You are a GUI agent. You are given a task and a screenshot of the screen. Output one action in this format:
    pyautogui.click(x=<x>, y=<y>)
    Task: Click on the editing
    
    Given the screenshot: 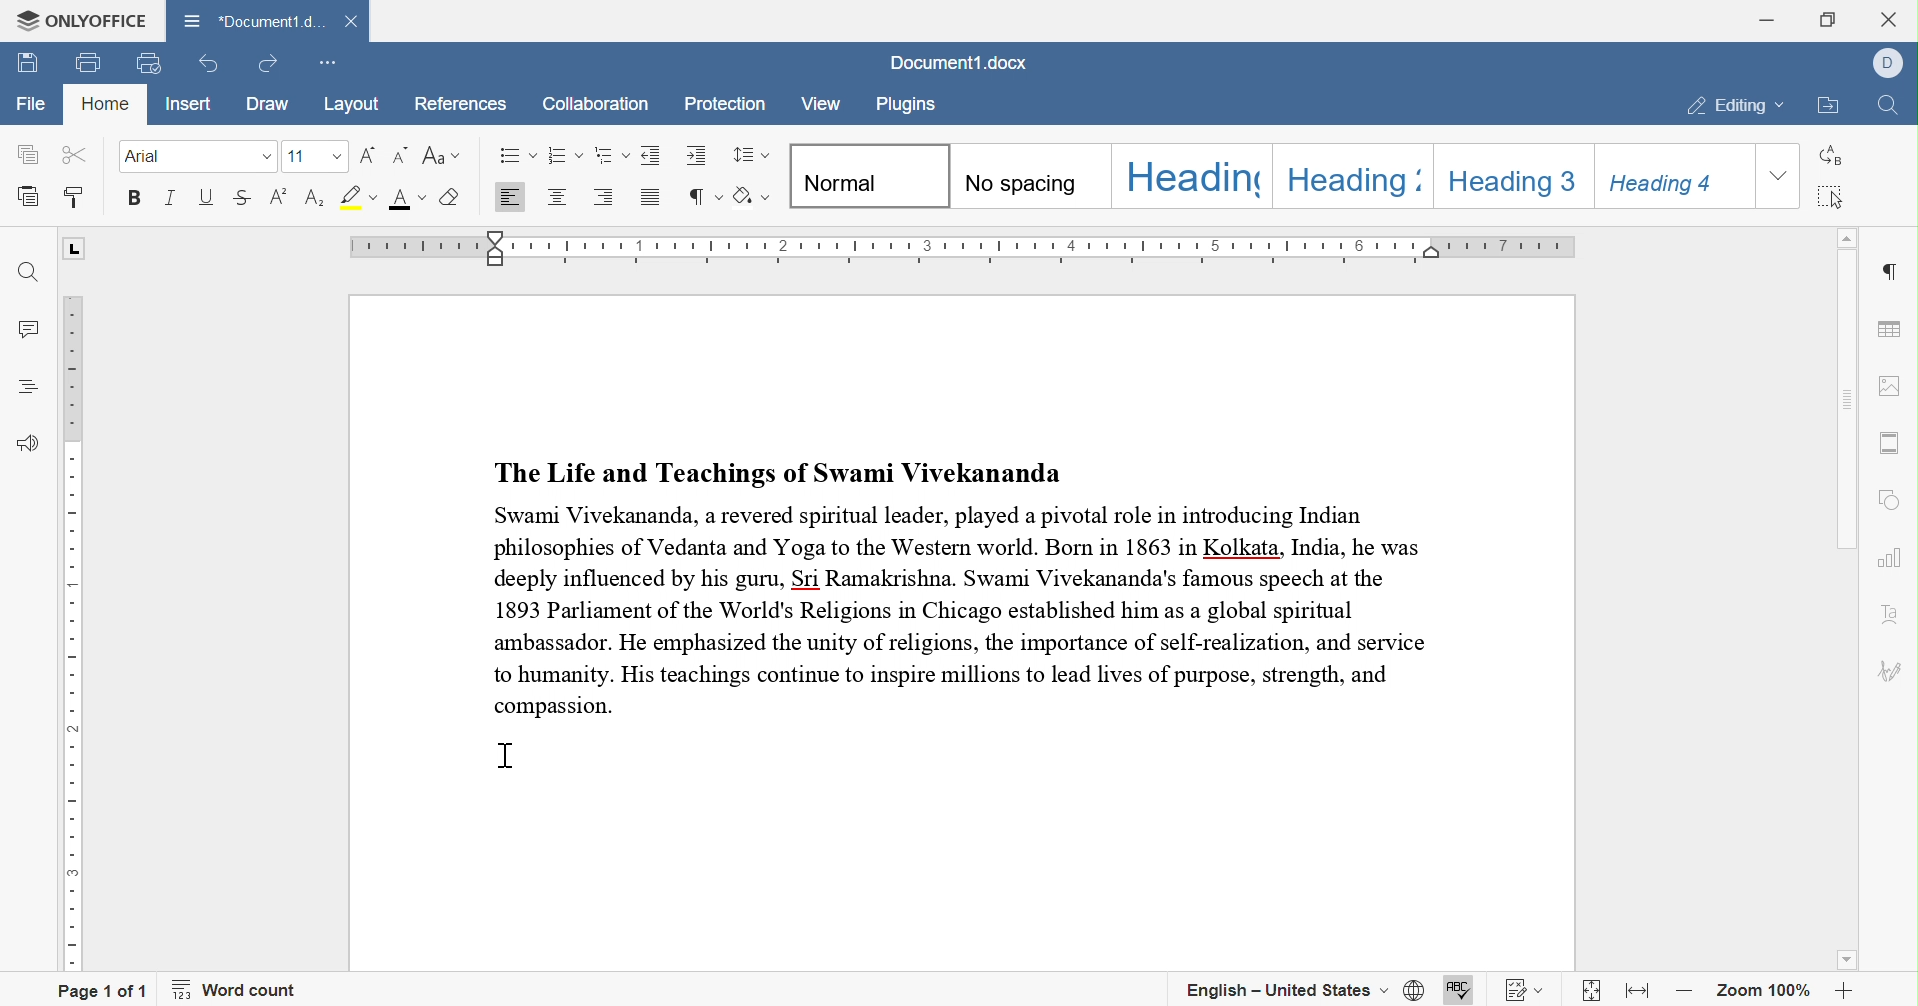 What is the action you would take?
    pyautogui.click(x=1738, y=108)
    